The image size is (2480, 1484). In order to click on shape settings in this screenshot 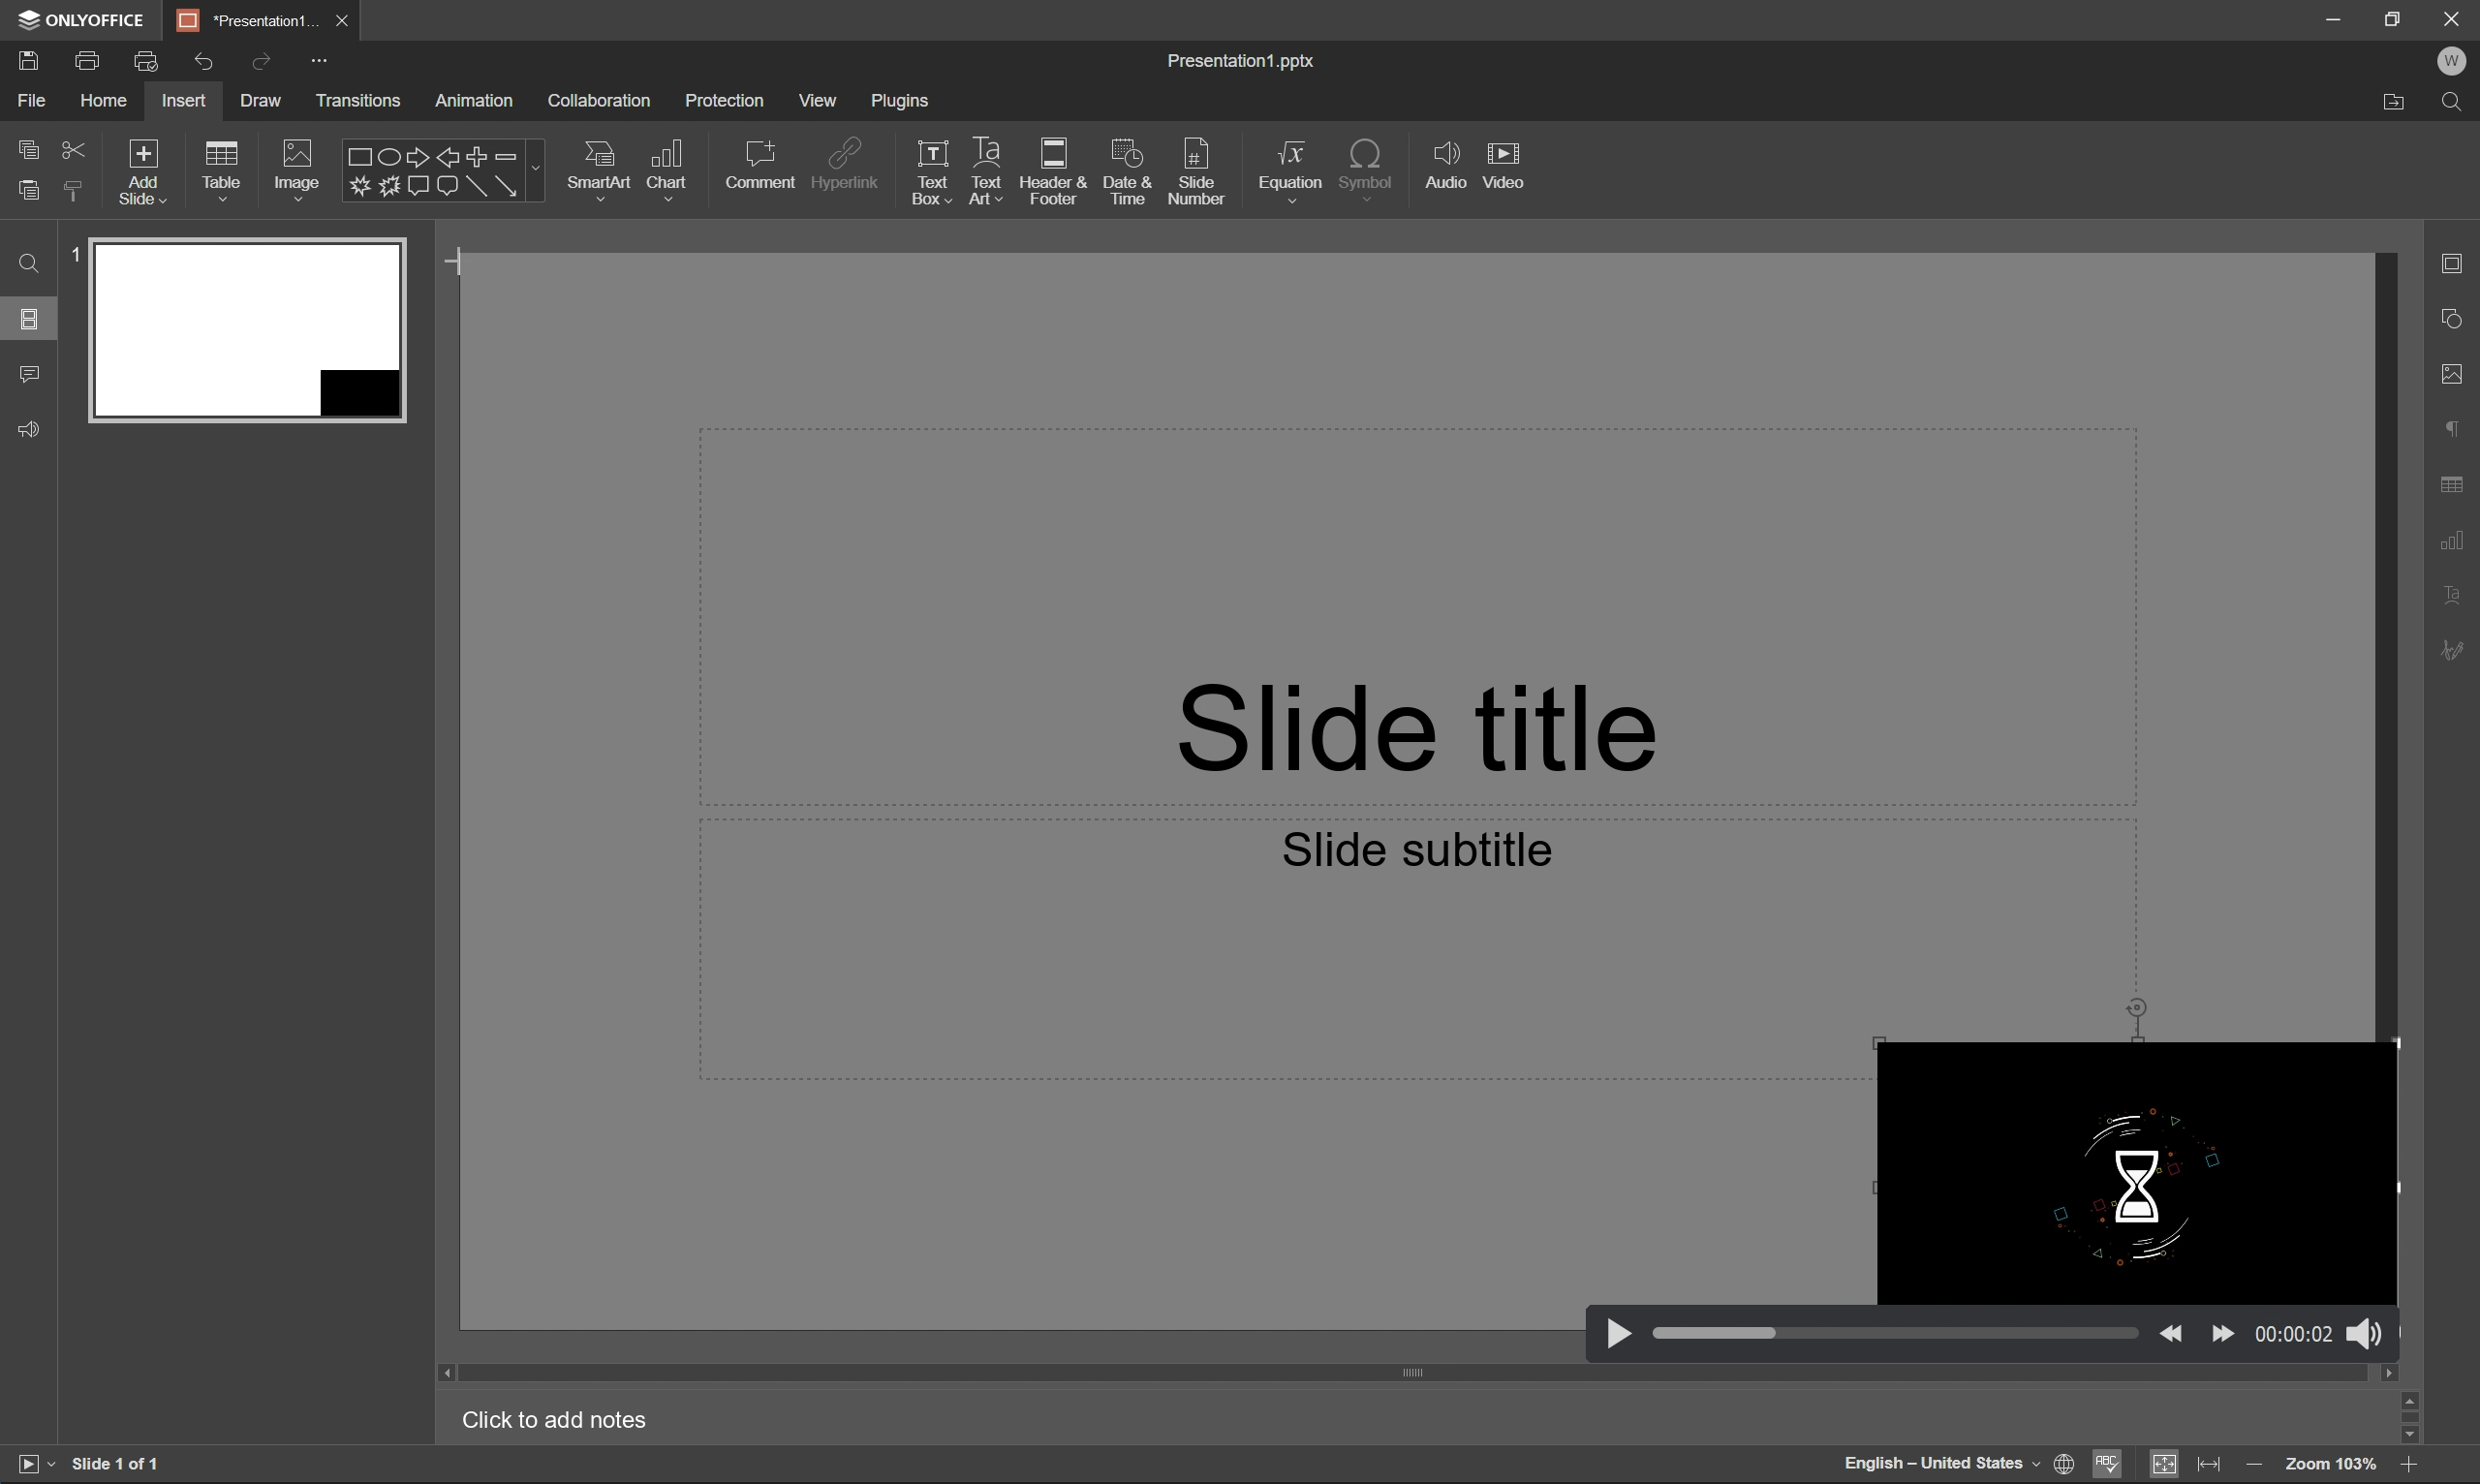, I will do `click(2455, 317)`.